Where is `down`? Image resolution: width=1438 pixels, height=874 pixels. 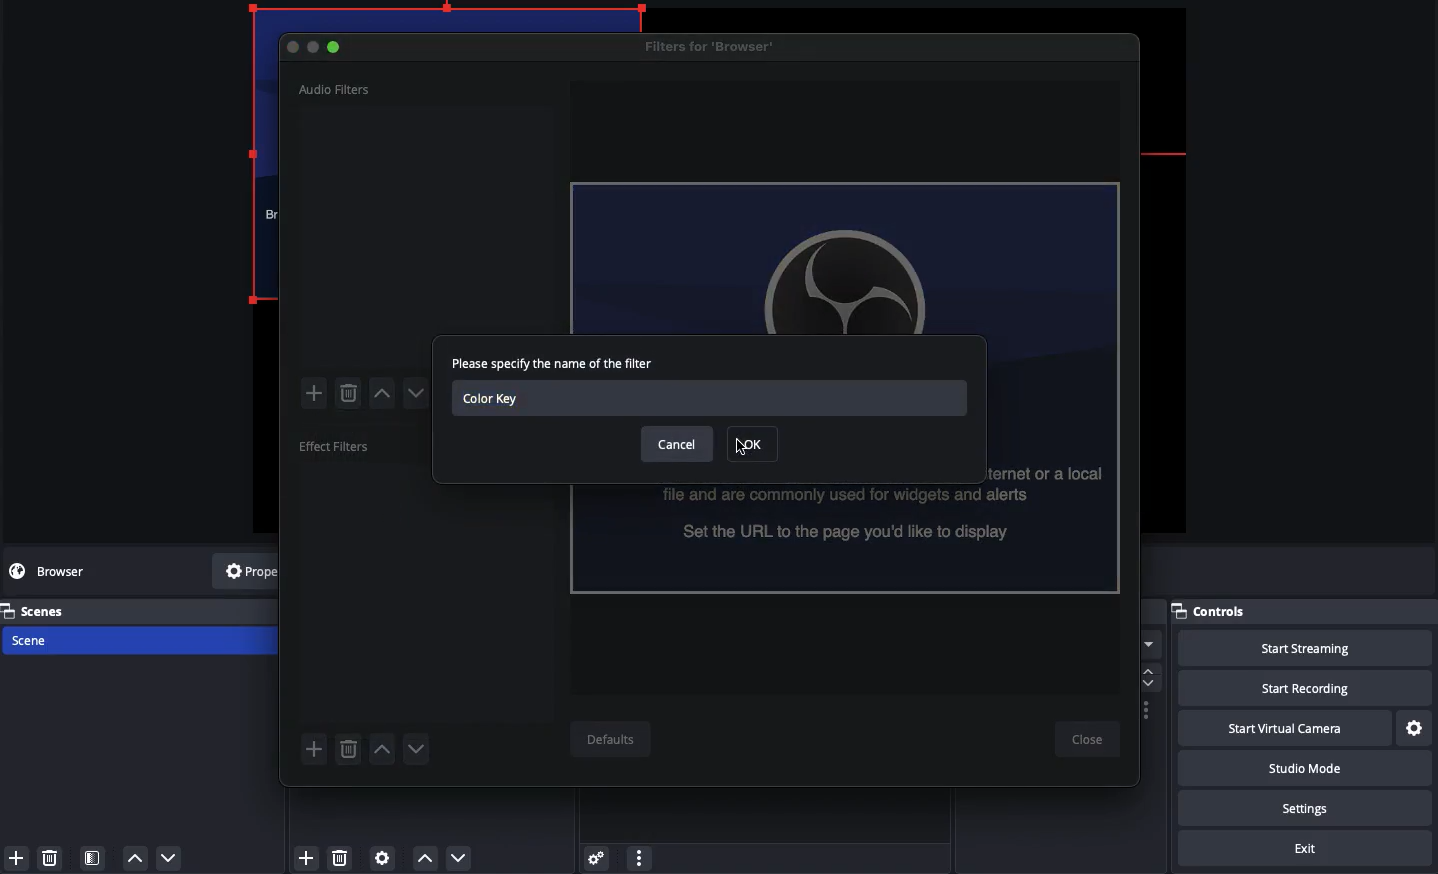
down is located at coordinates (421, 395).